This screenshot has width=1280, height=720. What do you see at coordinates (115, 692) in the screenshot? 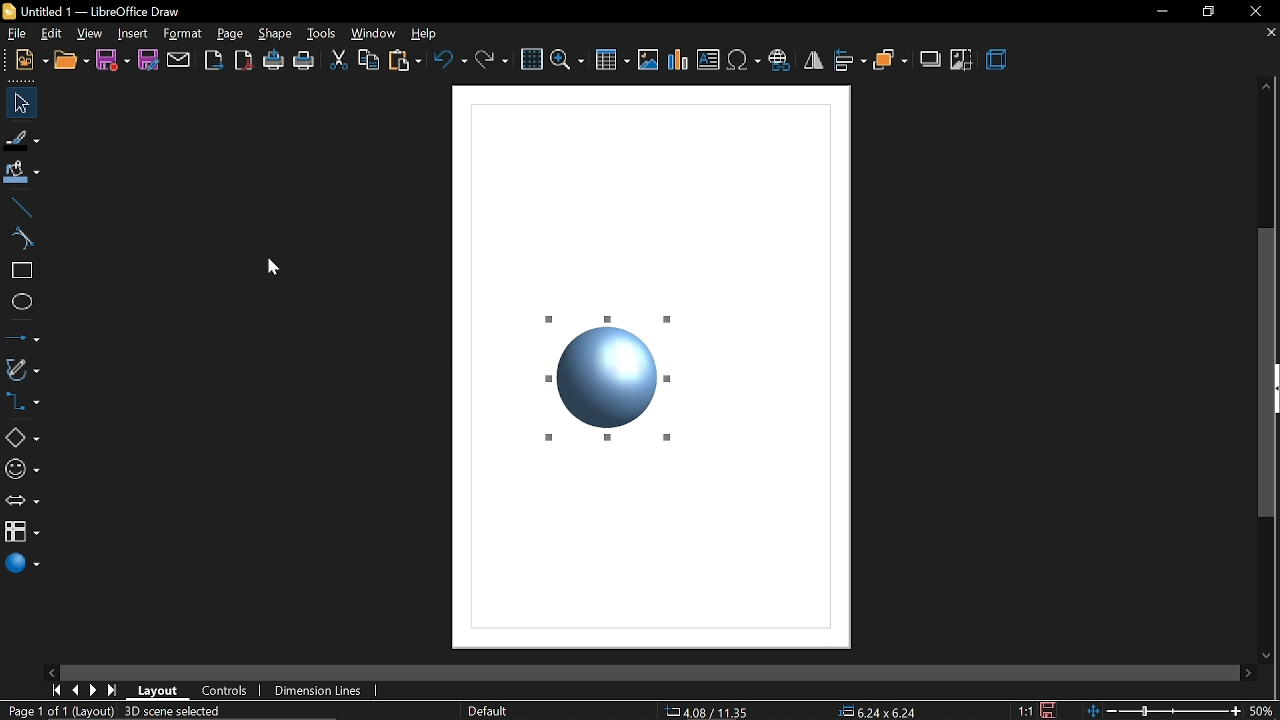
I see `go to last page` at bounding box center [115, 692].